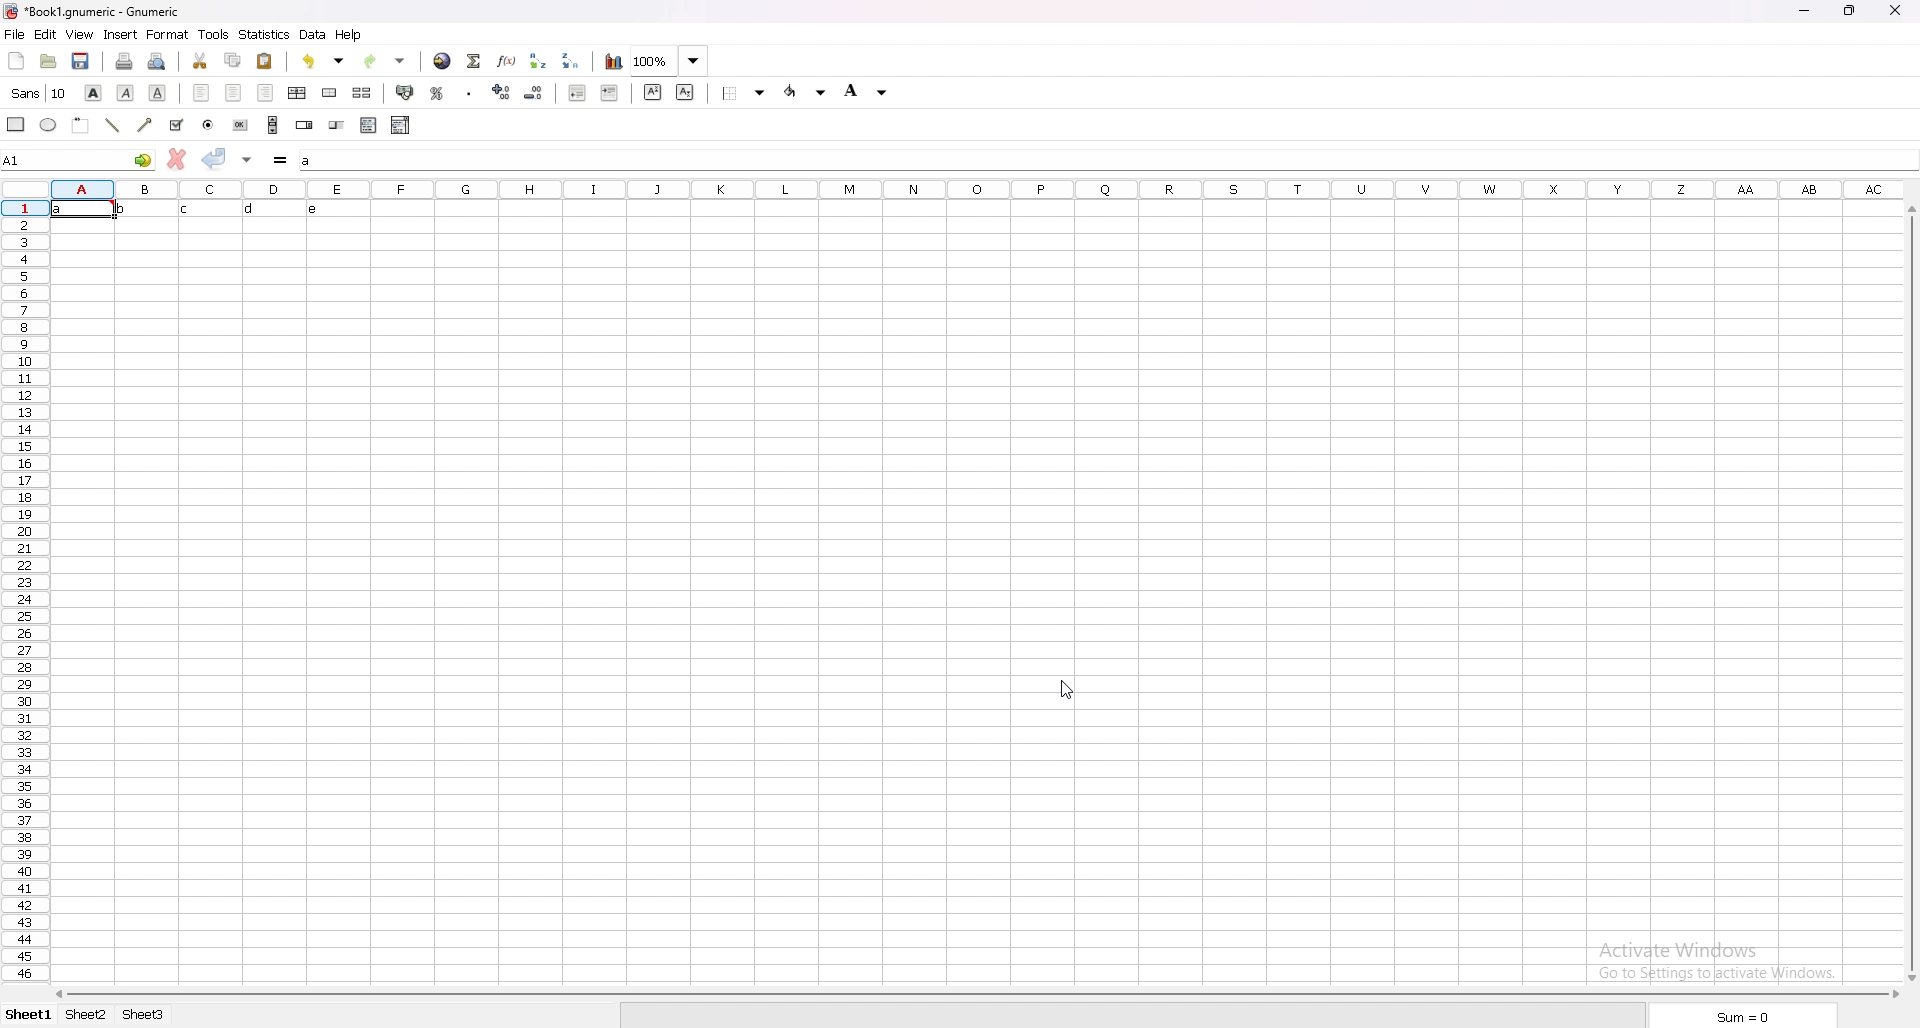 Image resolution: width=1920 pixels, height=1028 pixels. I want to click on hyperlink, so click(443, 61).